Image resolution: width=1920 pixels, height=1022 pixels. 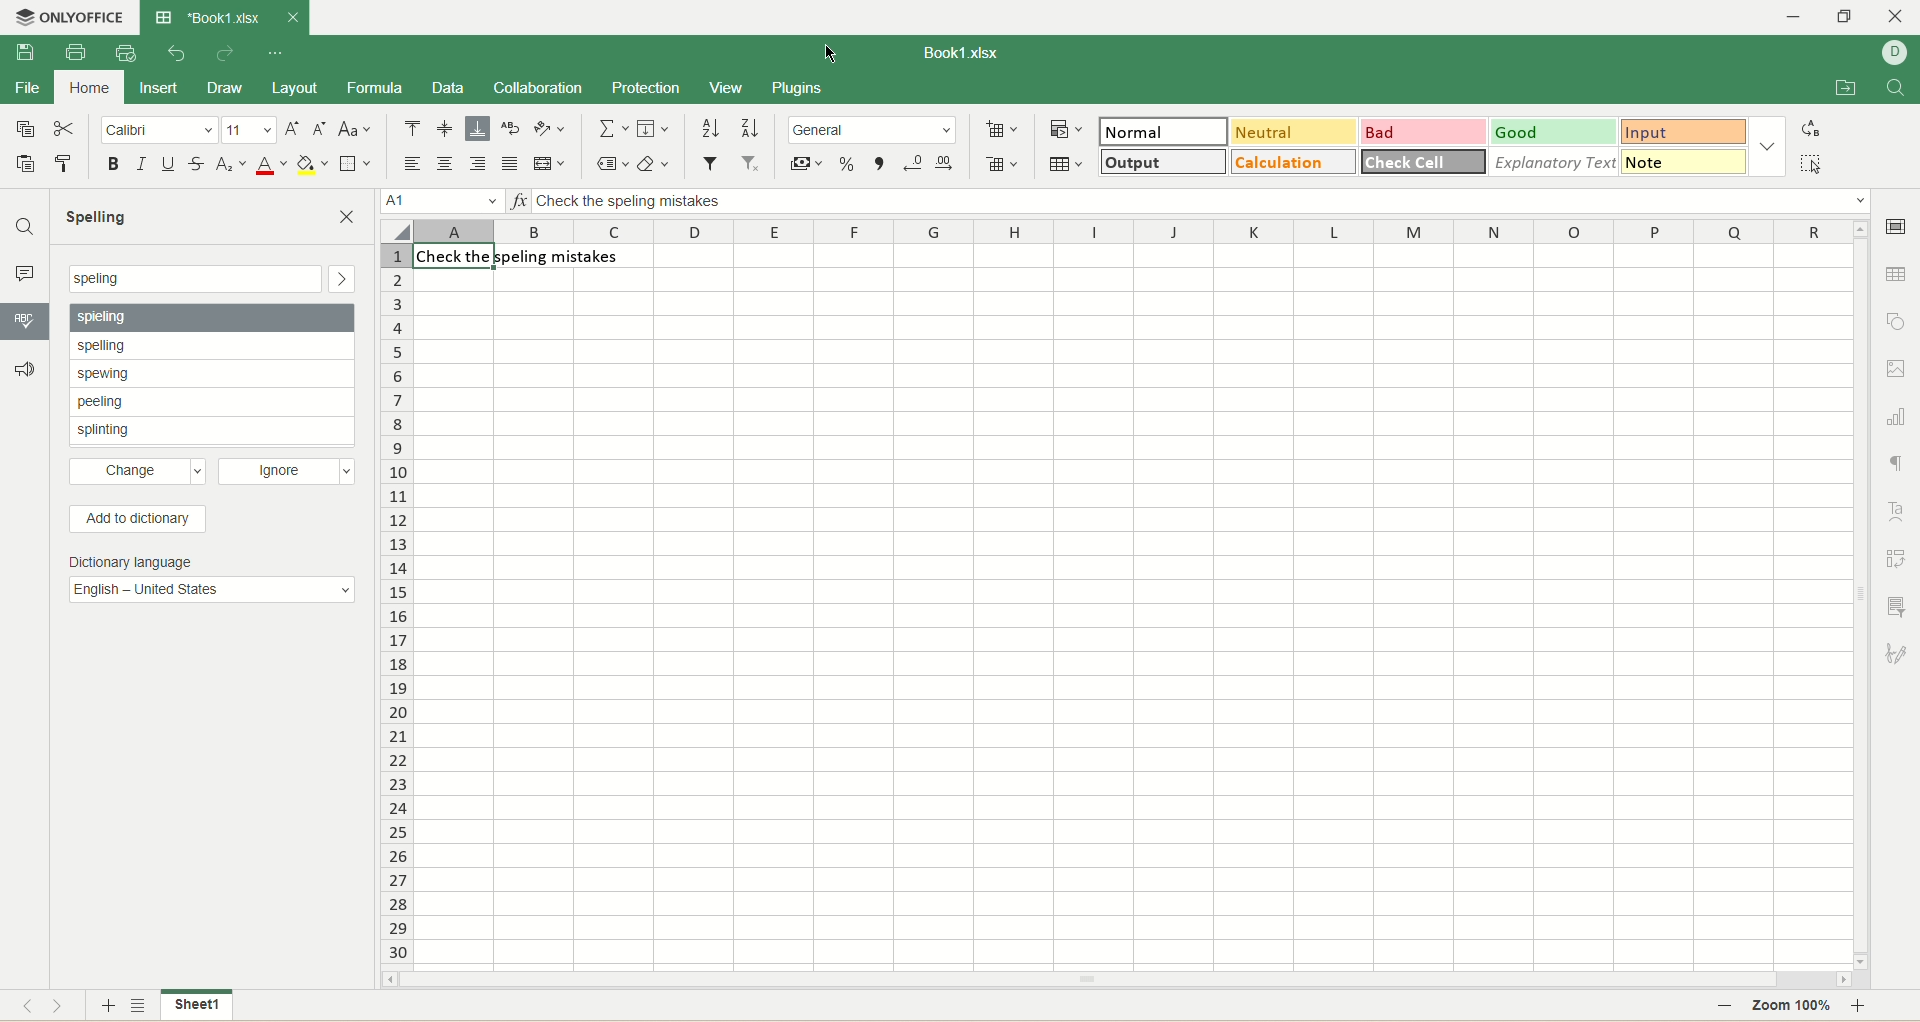 I want to click on select all, so click(x=1812, y=162).